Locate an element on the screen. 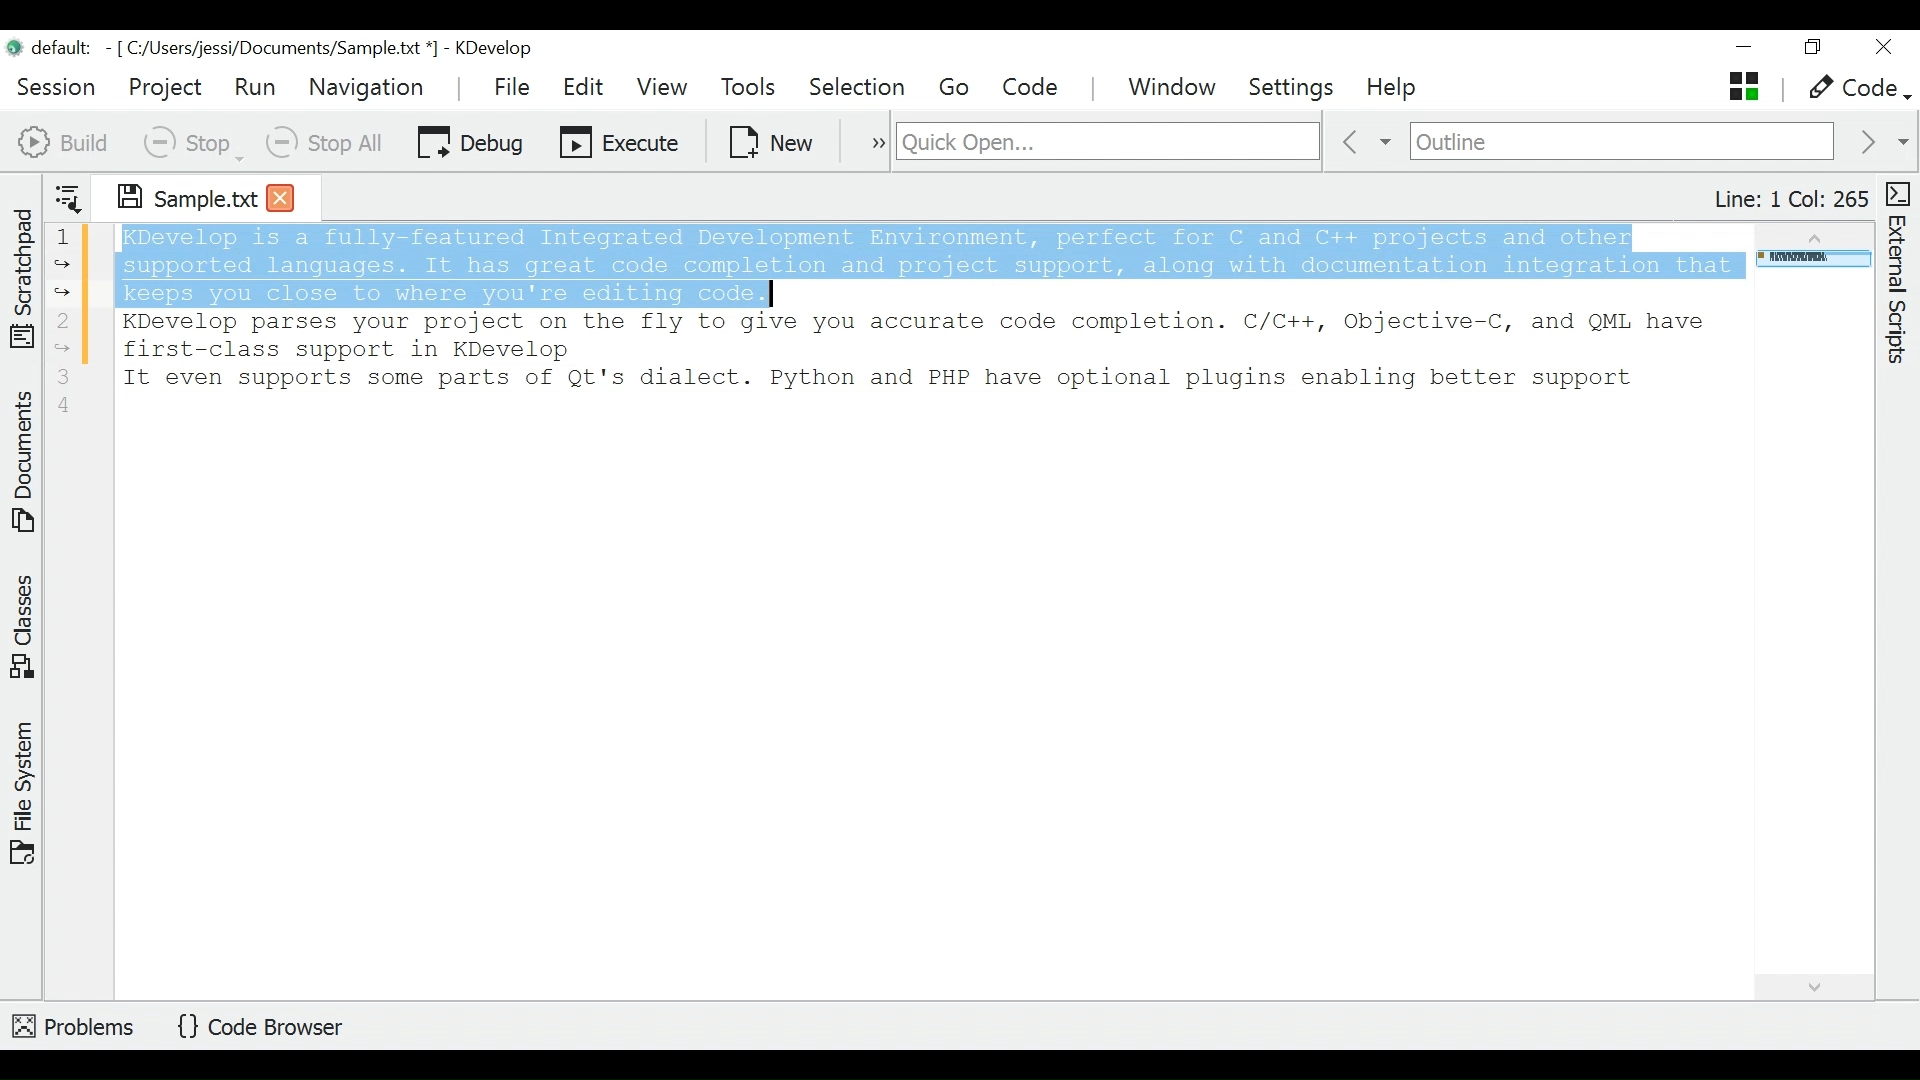  Line: 1 Col: 265 is located at coordinates (1789, 199).